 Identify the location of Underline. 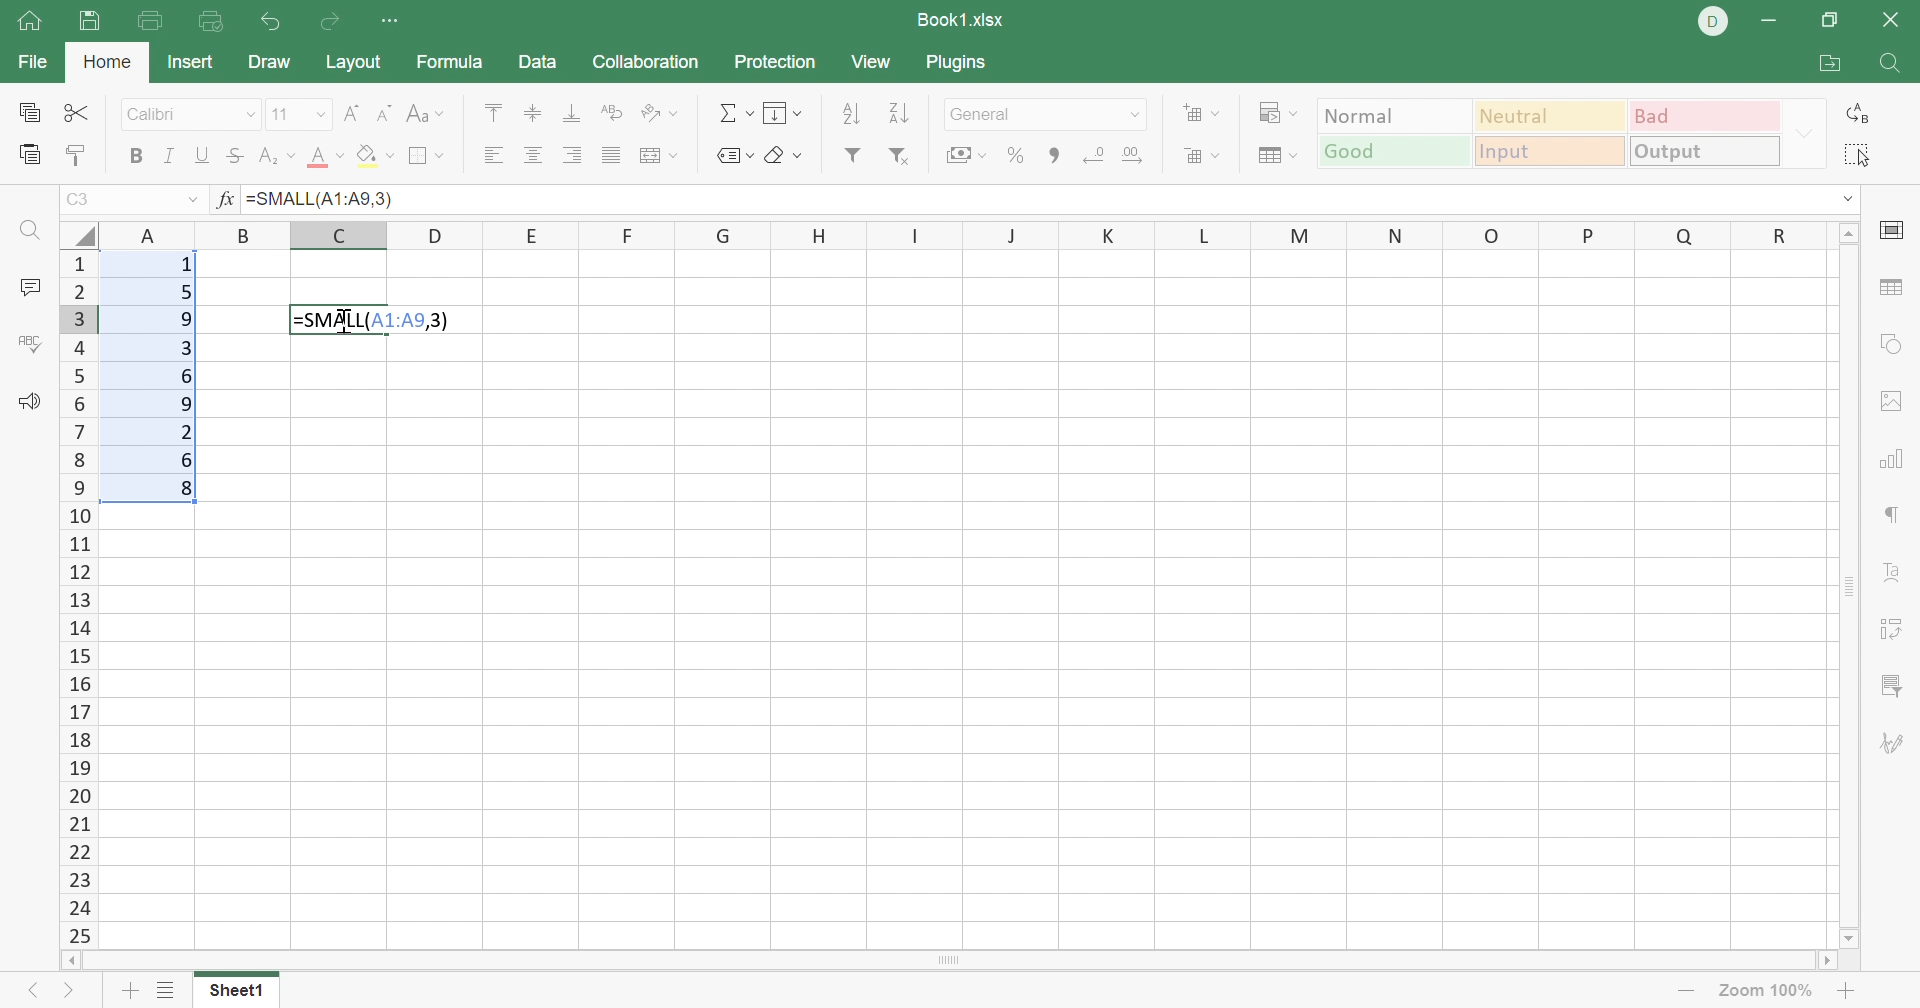
(205, 154).